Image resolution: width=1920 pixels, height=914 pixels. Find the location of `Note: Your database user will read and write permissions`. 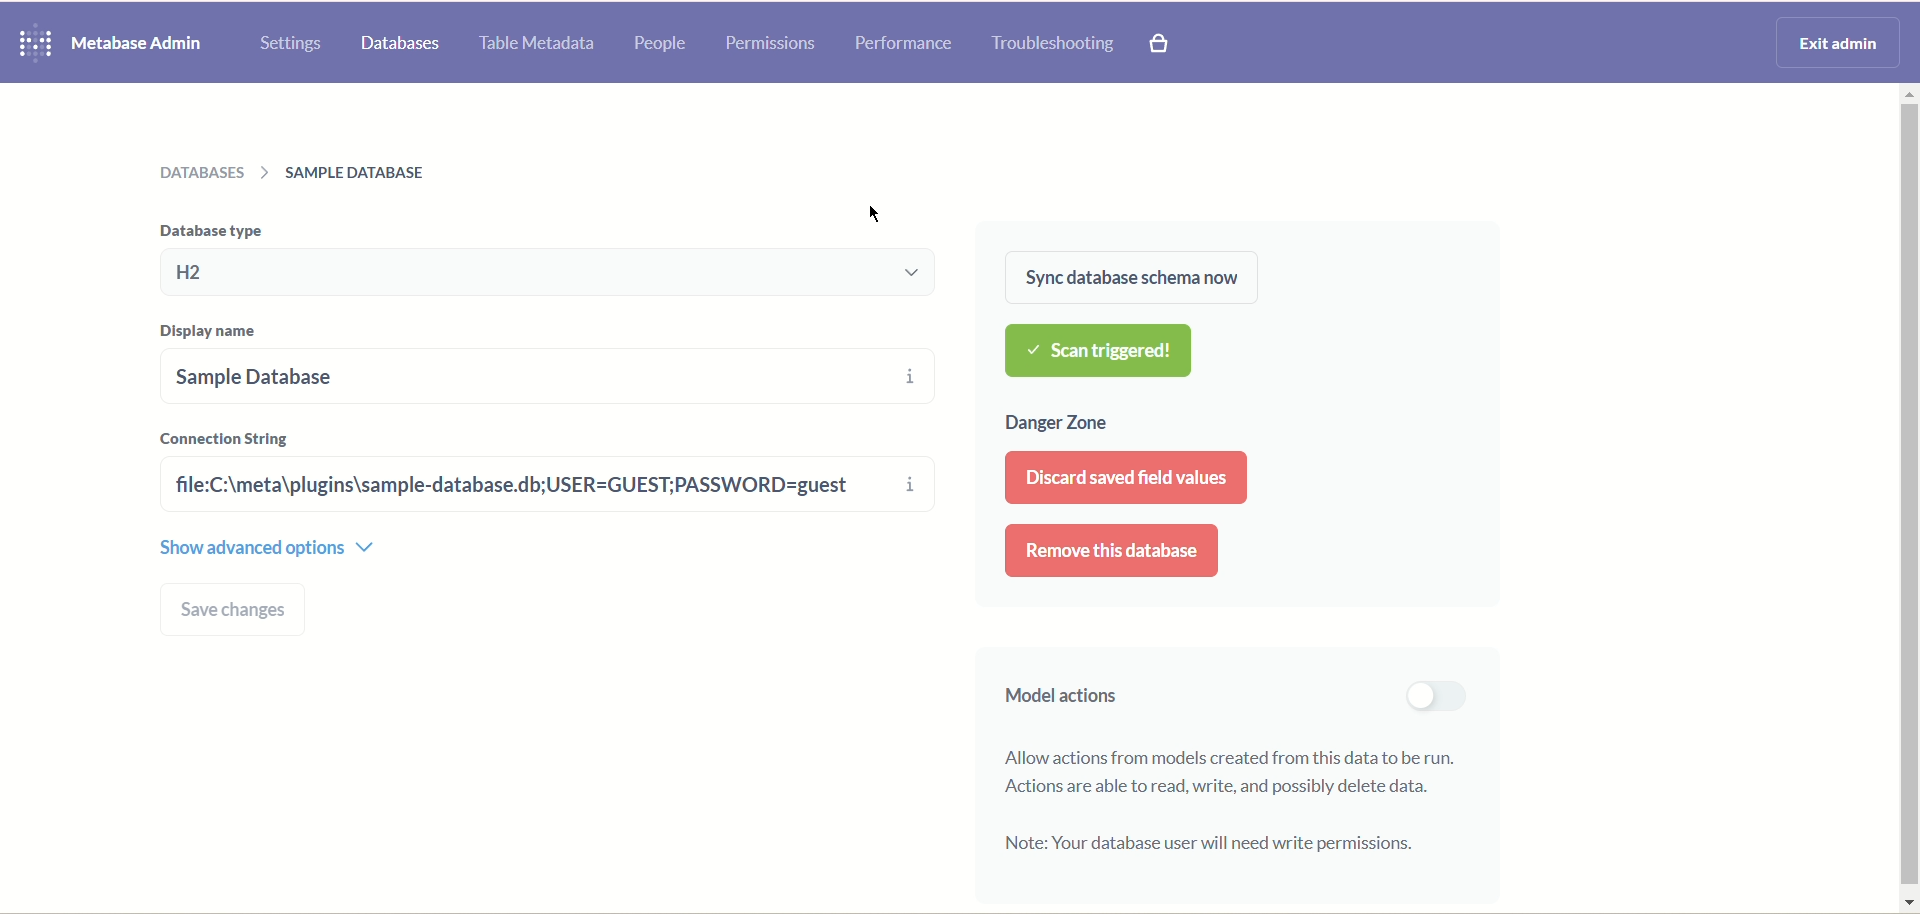

Note: Your database user will read and write permissions is located at coordinates (1210, 844).